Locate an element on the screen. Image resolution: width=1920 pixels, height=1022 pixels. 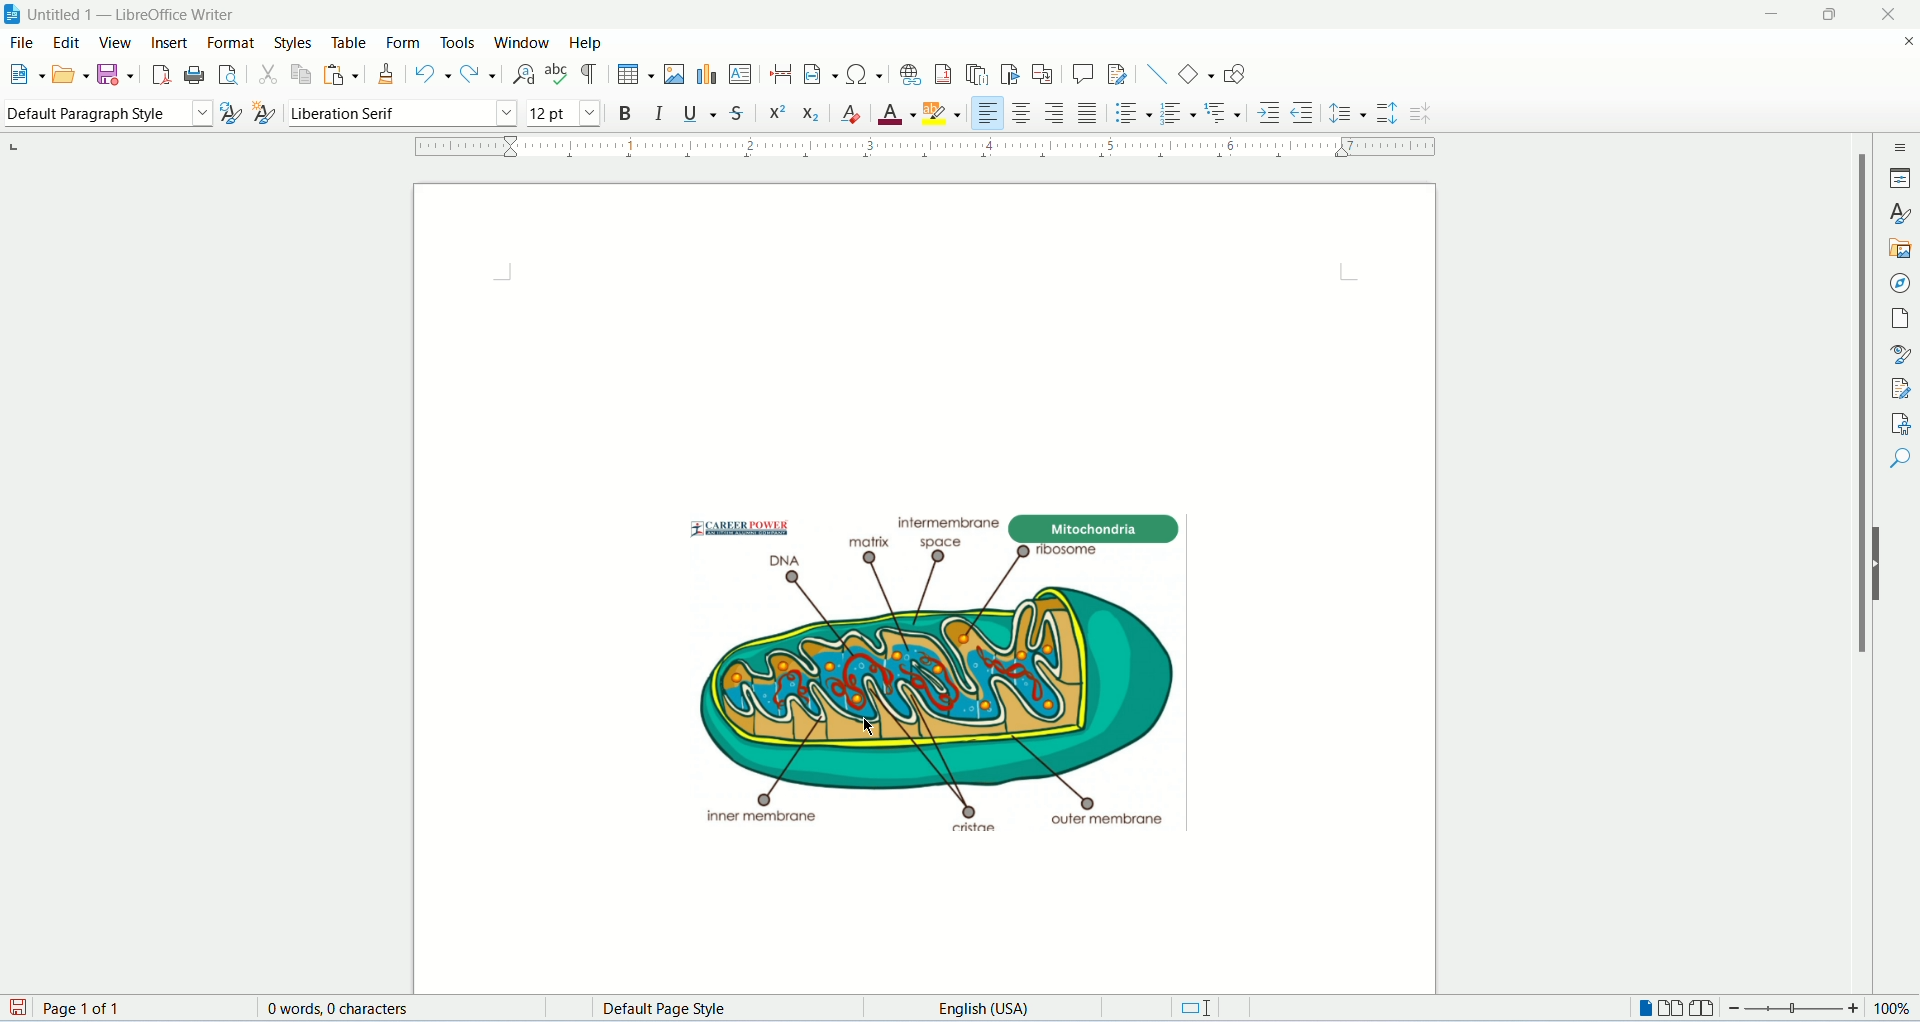
tools is located at coordinates (458, 44).